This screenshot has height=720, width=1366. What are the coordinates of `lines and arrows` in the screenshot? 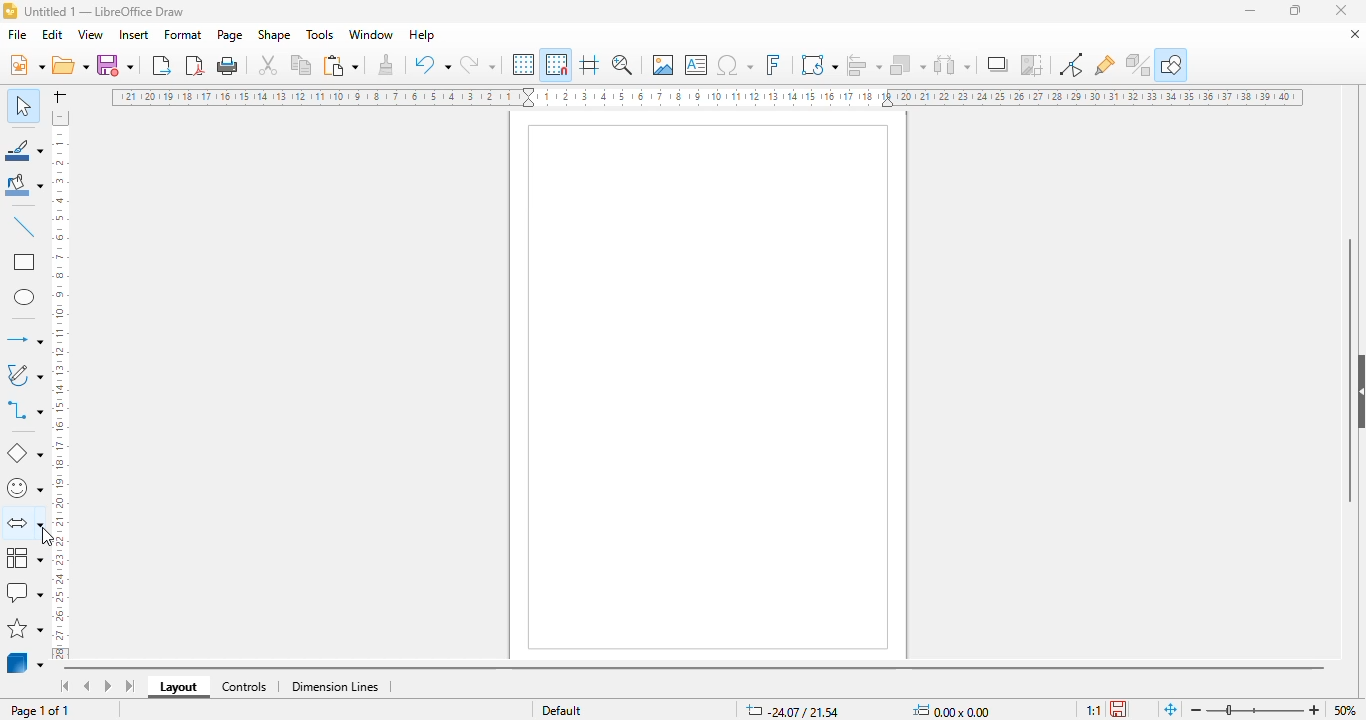 It's located at (24, 339).